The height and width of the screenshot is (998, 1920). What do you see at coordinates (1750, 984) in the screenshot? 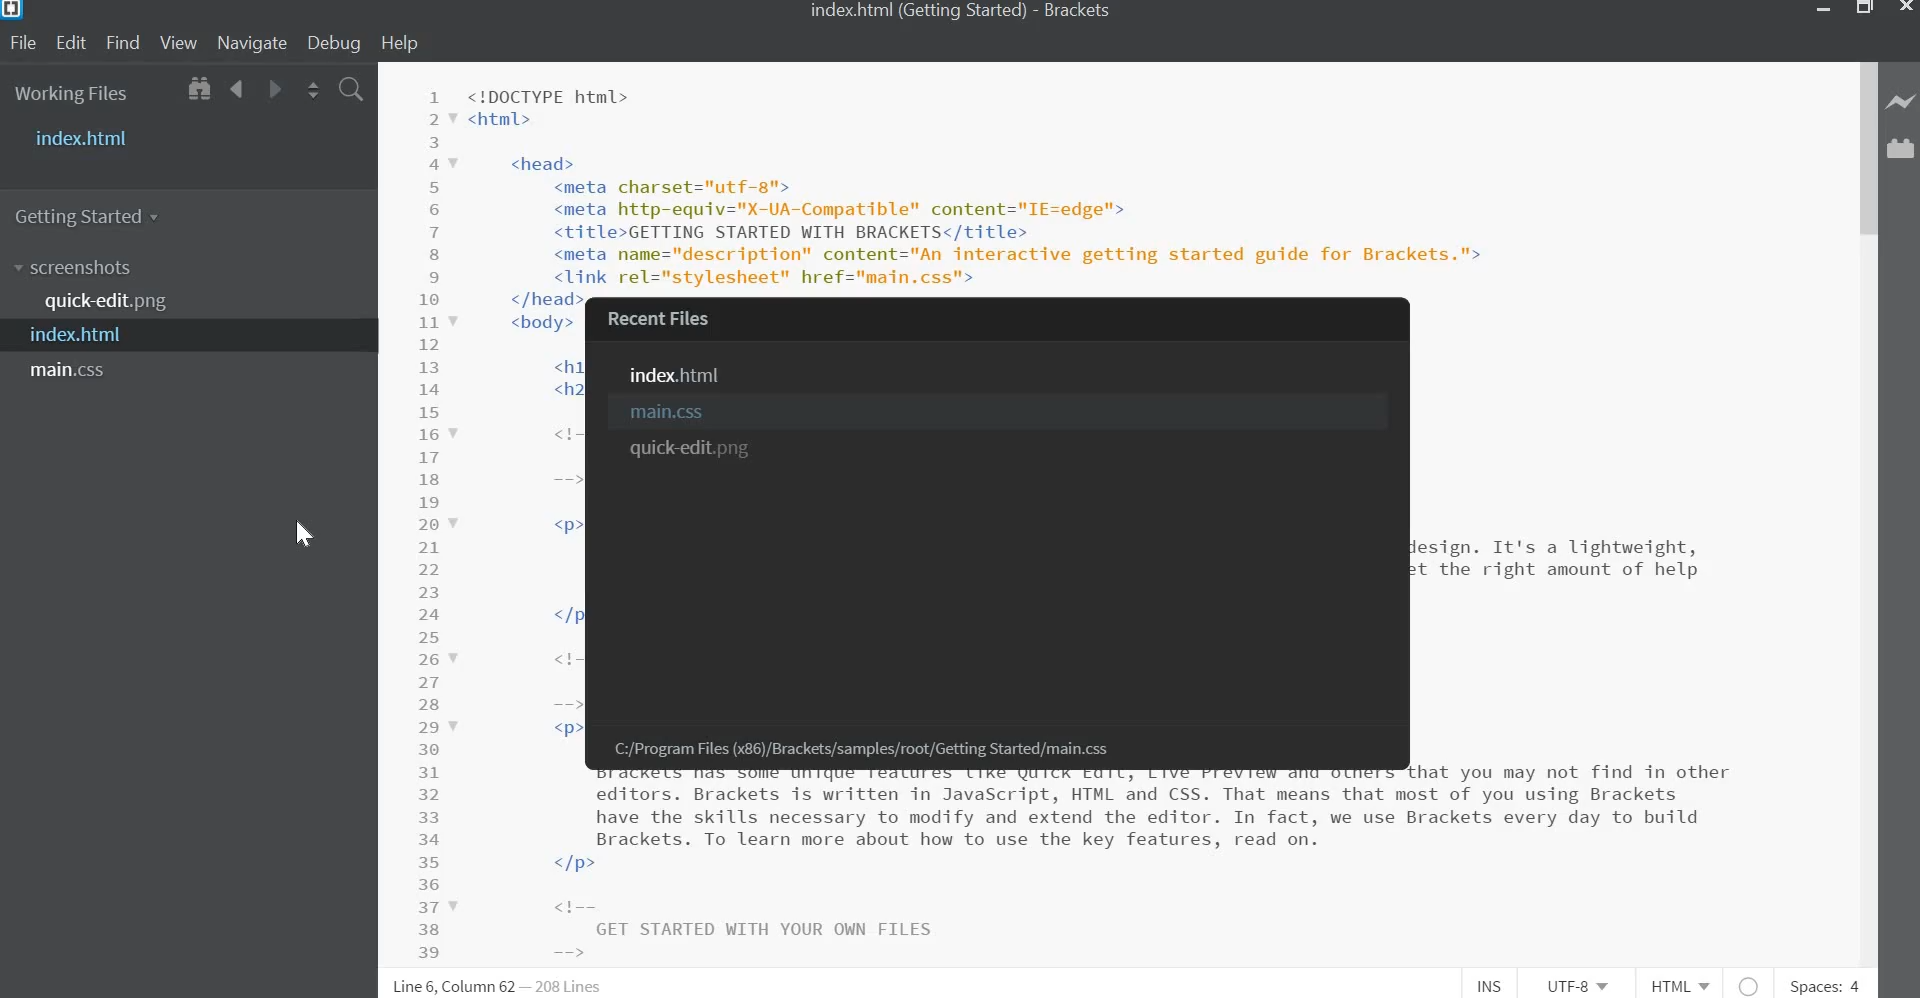
I see `No linter available for HTML` at bounding box center [1750, 984].